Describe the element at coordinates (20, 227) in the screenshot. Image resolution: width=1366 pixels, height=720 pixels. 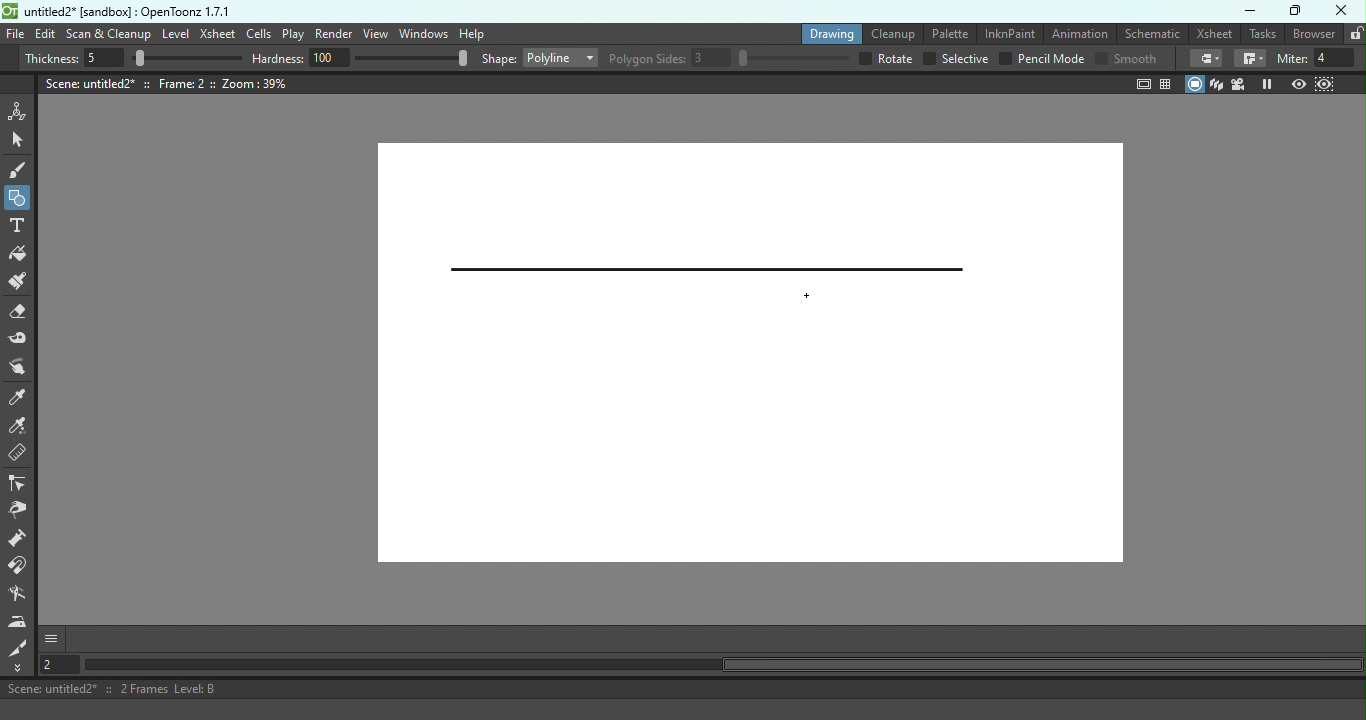
I see `Type tool` at that location.